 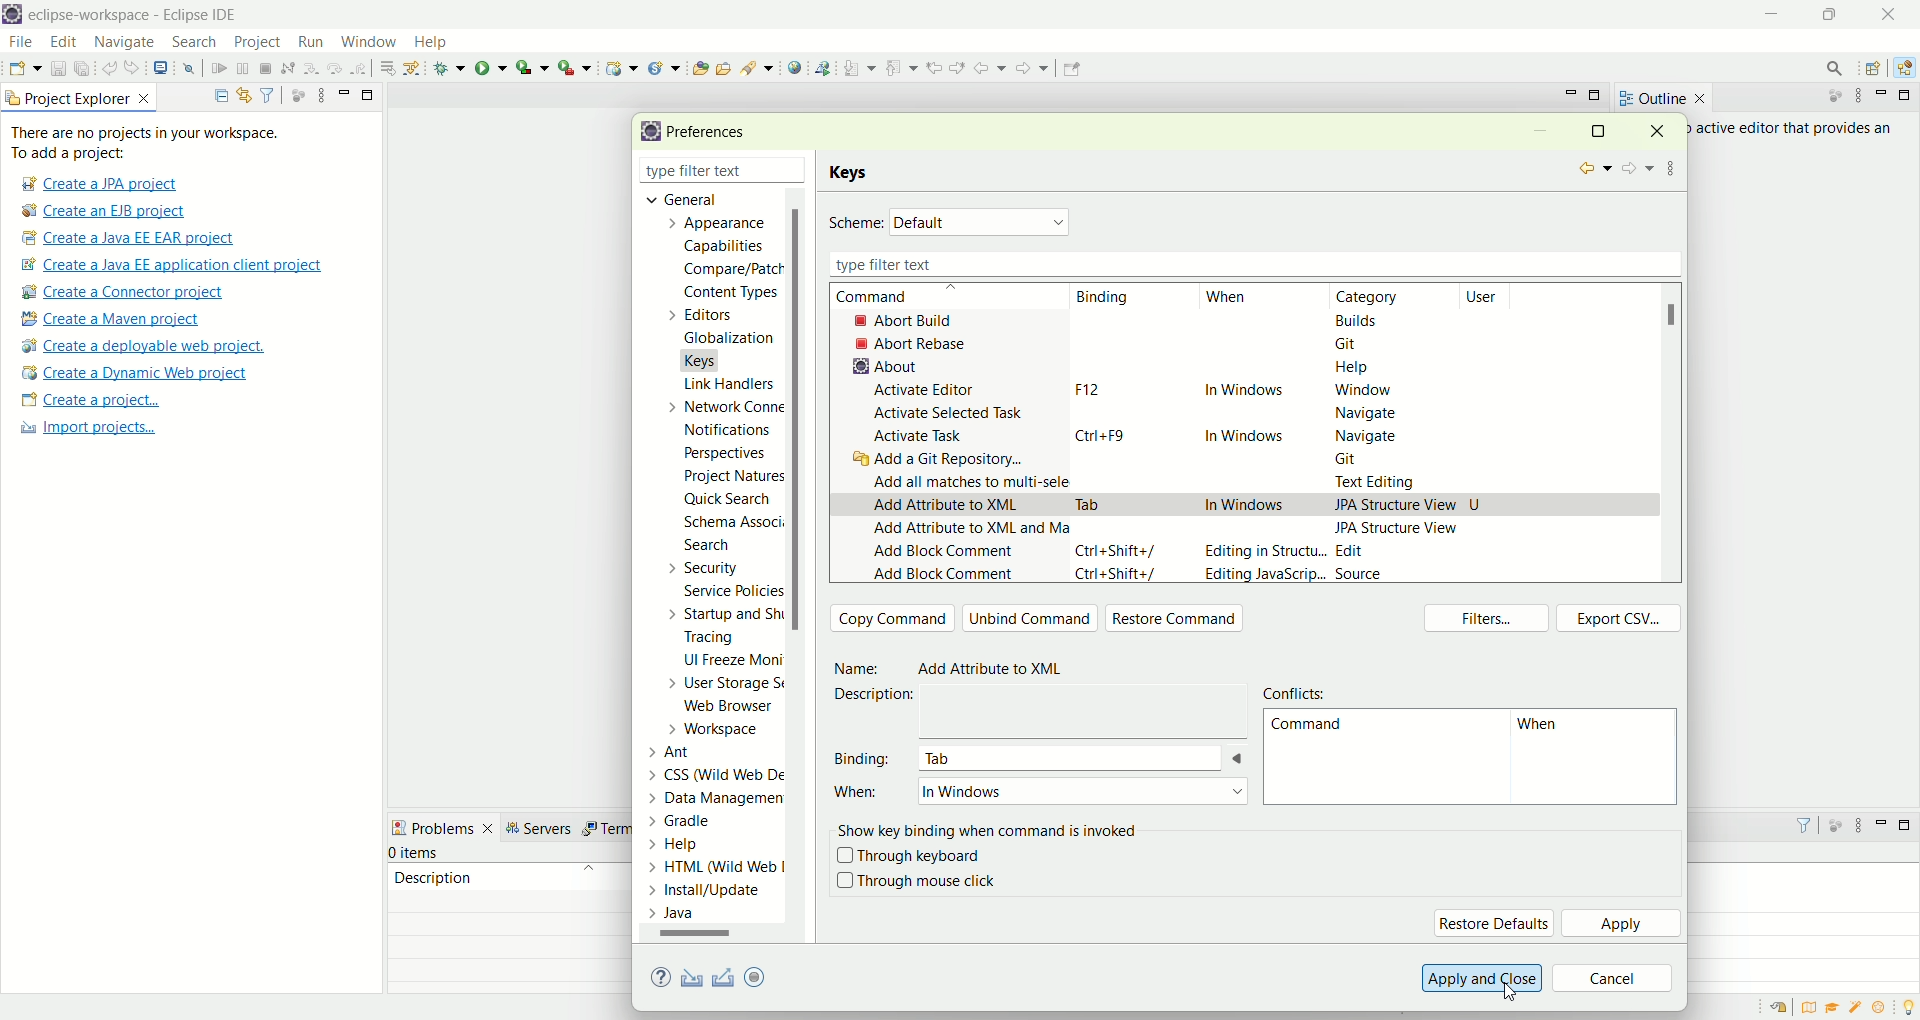 I want to click on help, so click(x=439, y=44).